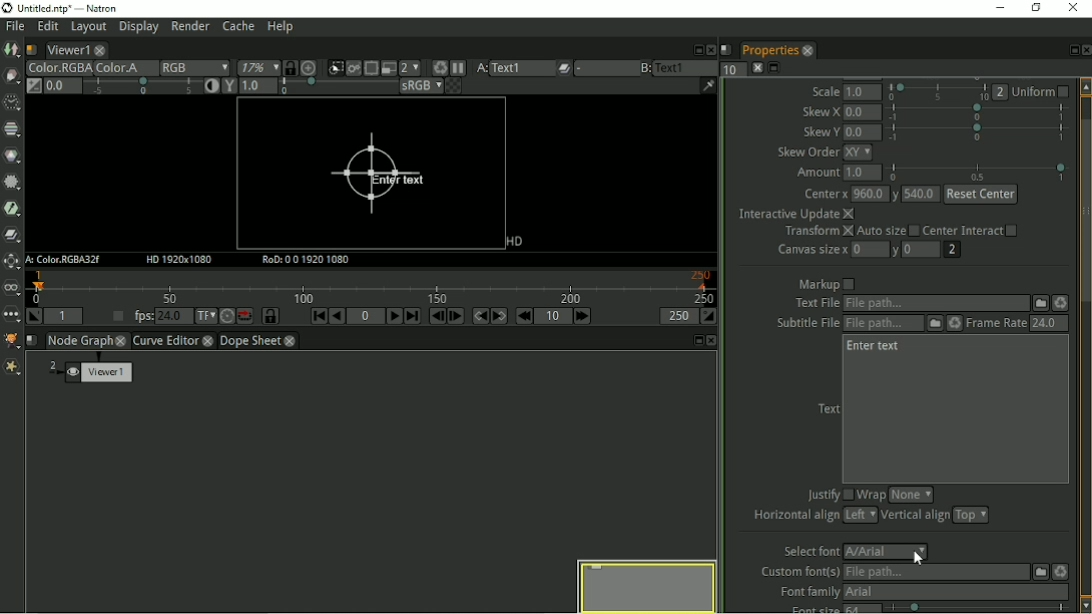 This screenshot has height=614, width=1092. What do you see at coordinates (709, 48) in the screenshot?
I see `Close` at bounding box center [709, 48].